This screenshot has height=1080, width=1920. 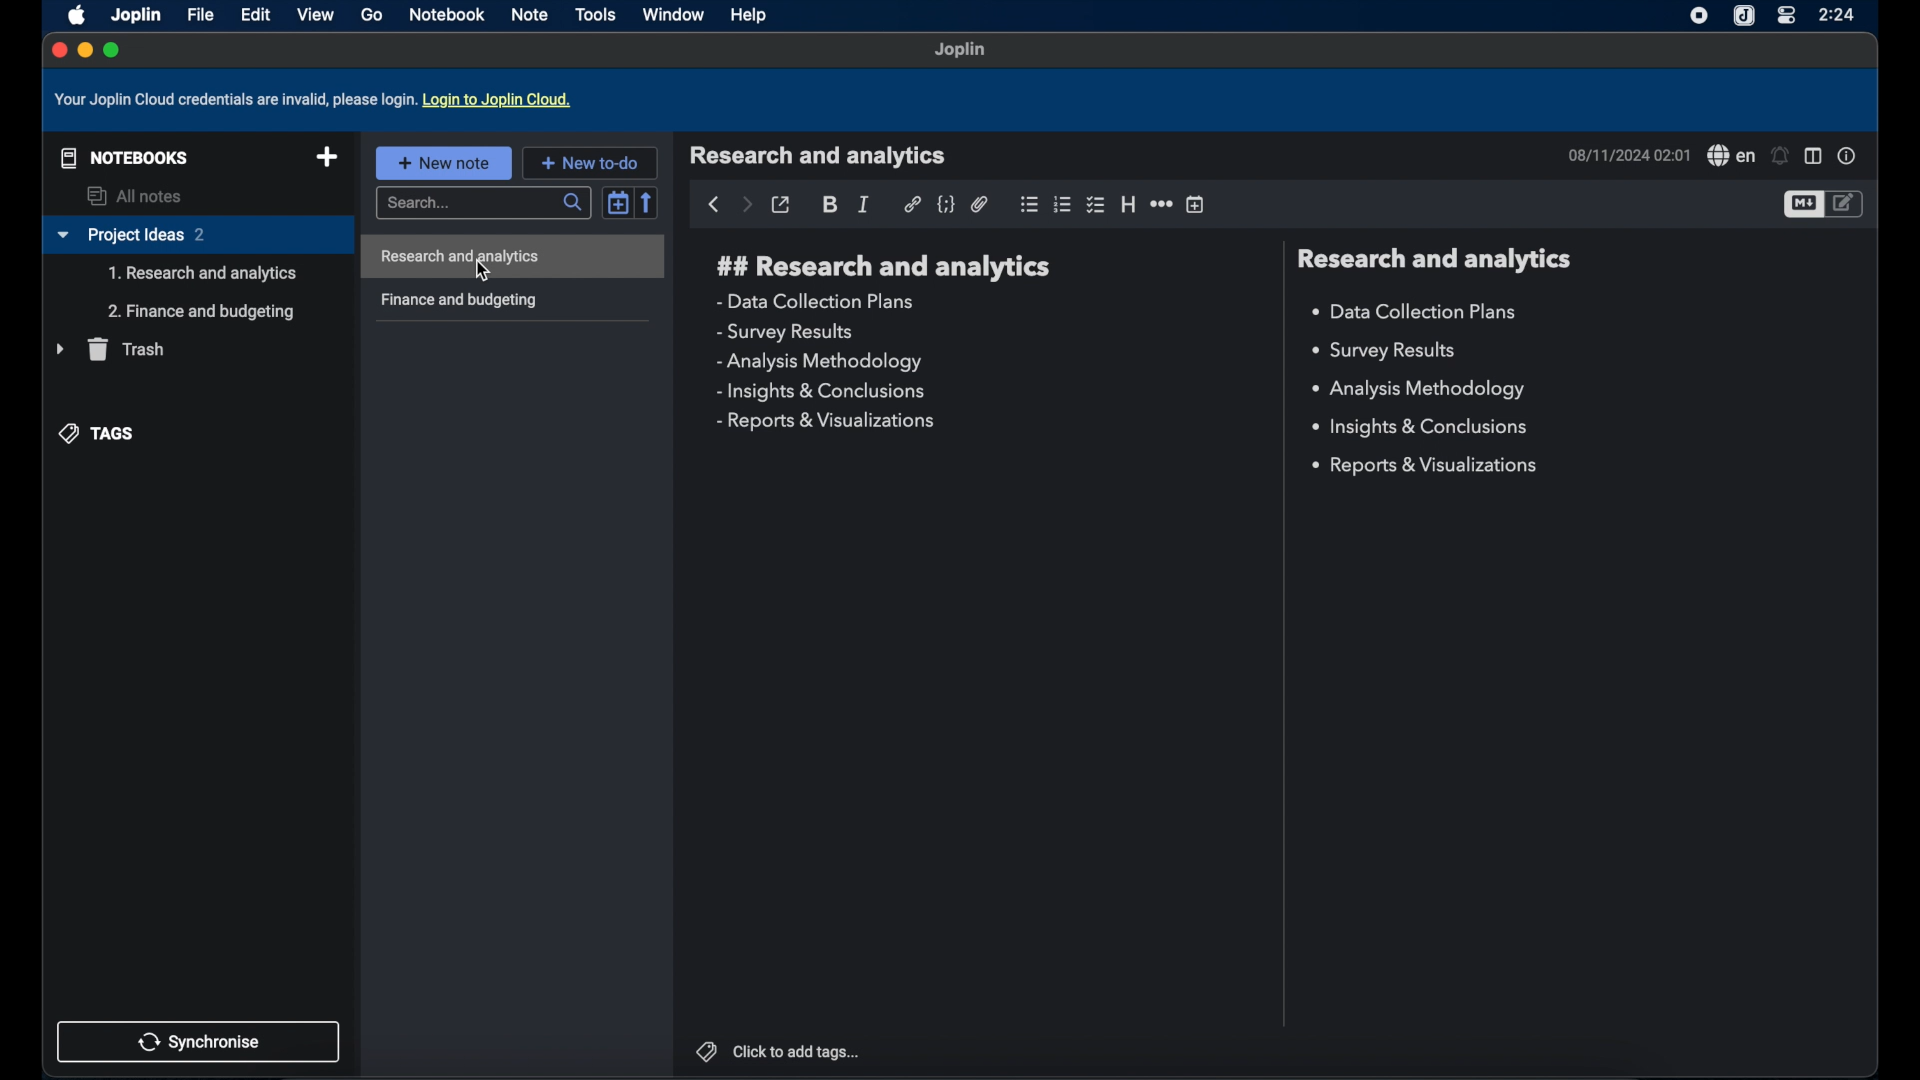 What do you see at coordinates (1392, 351) in the screenshot?
I see `survey results` at bounding box center [1392, 351].